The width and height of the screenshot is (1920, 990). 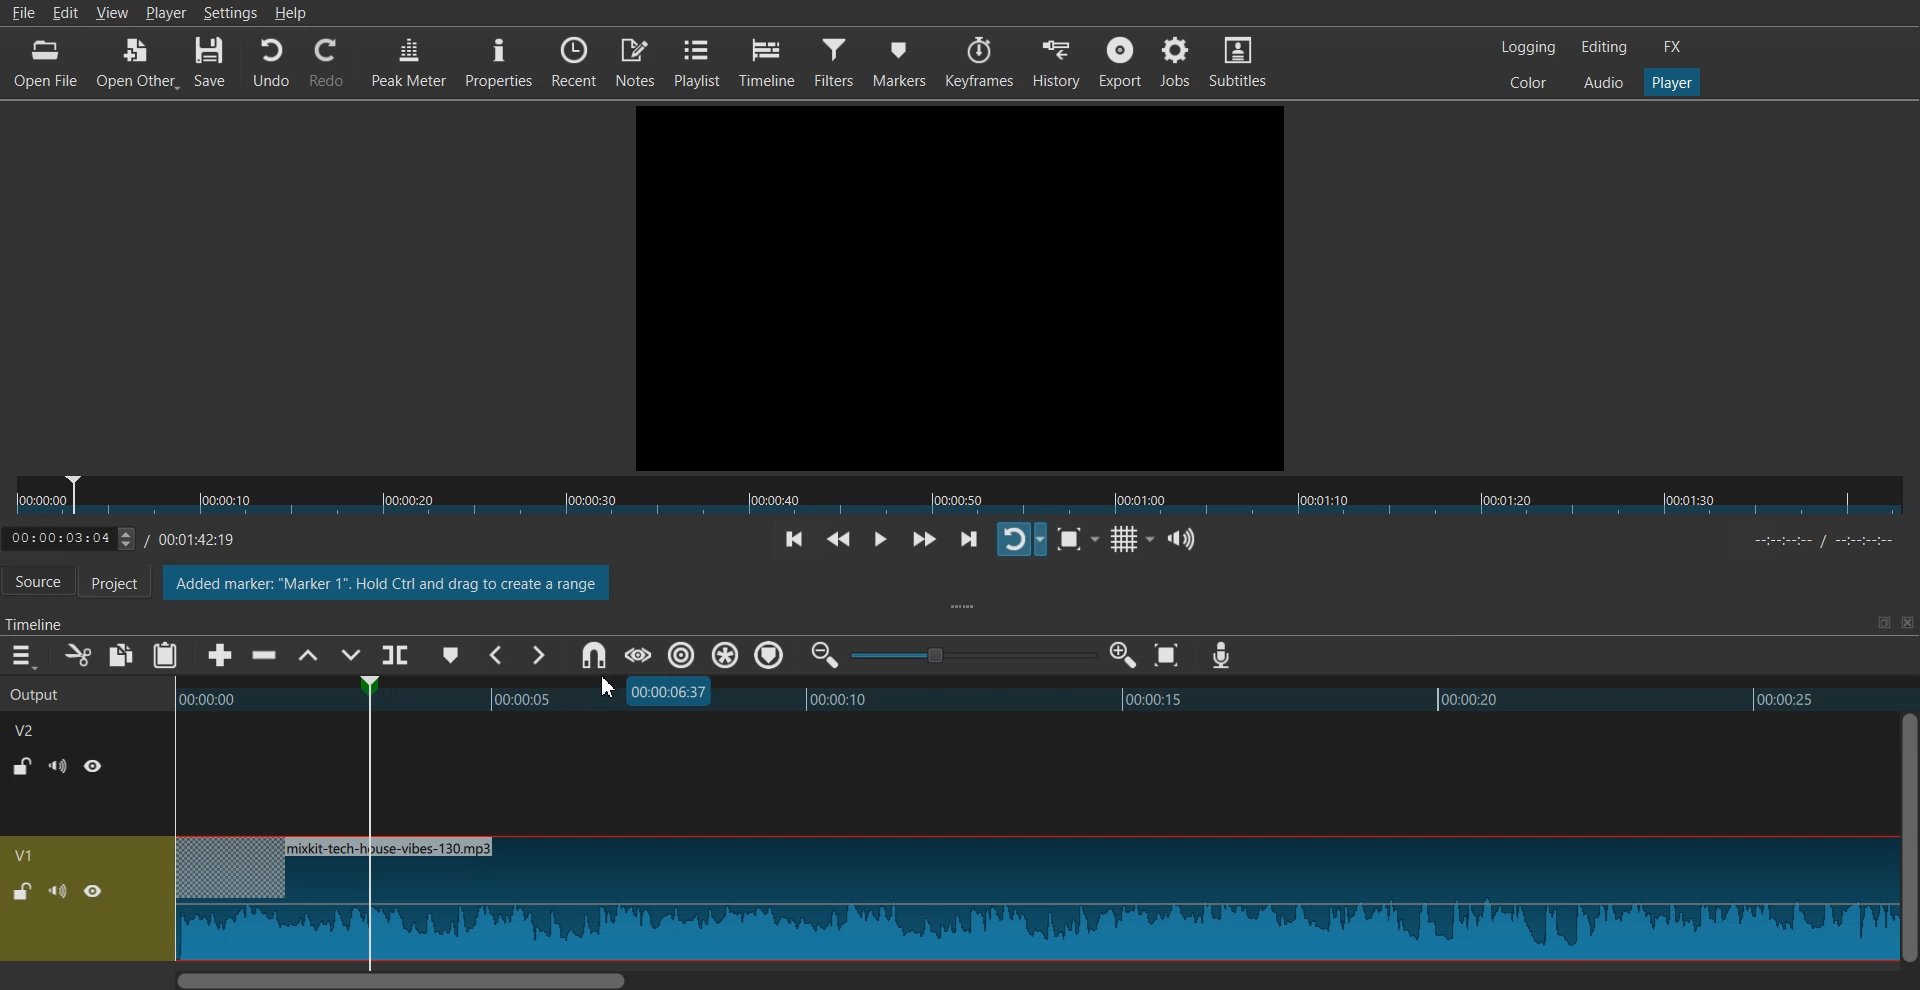 What do you see at coordinates (211, 63) in the screenshot?
I see `Save` at bounding box center [211, 63].